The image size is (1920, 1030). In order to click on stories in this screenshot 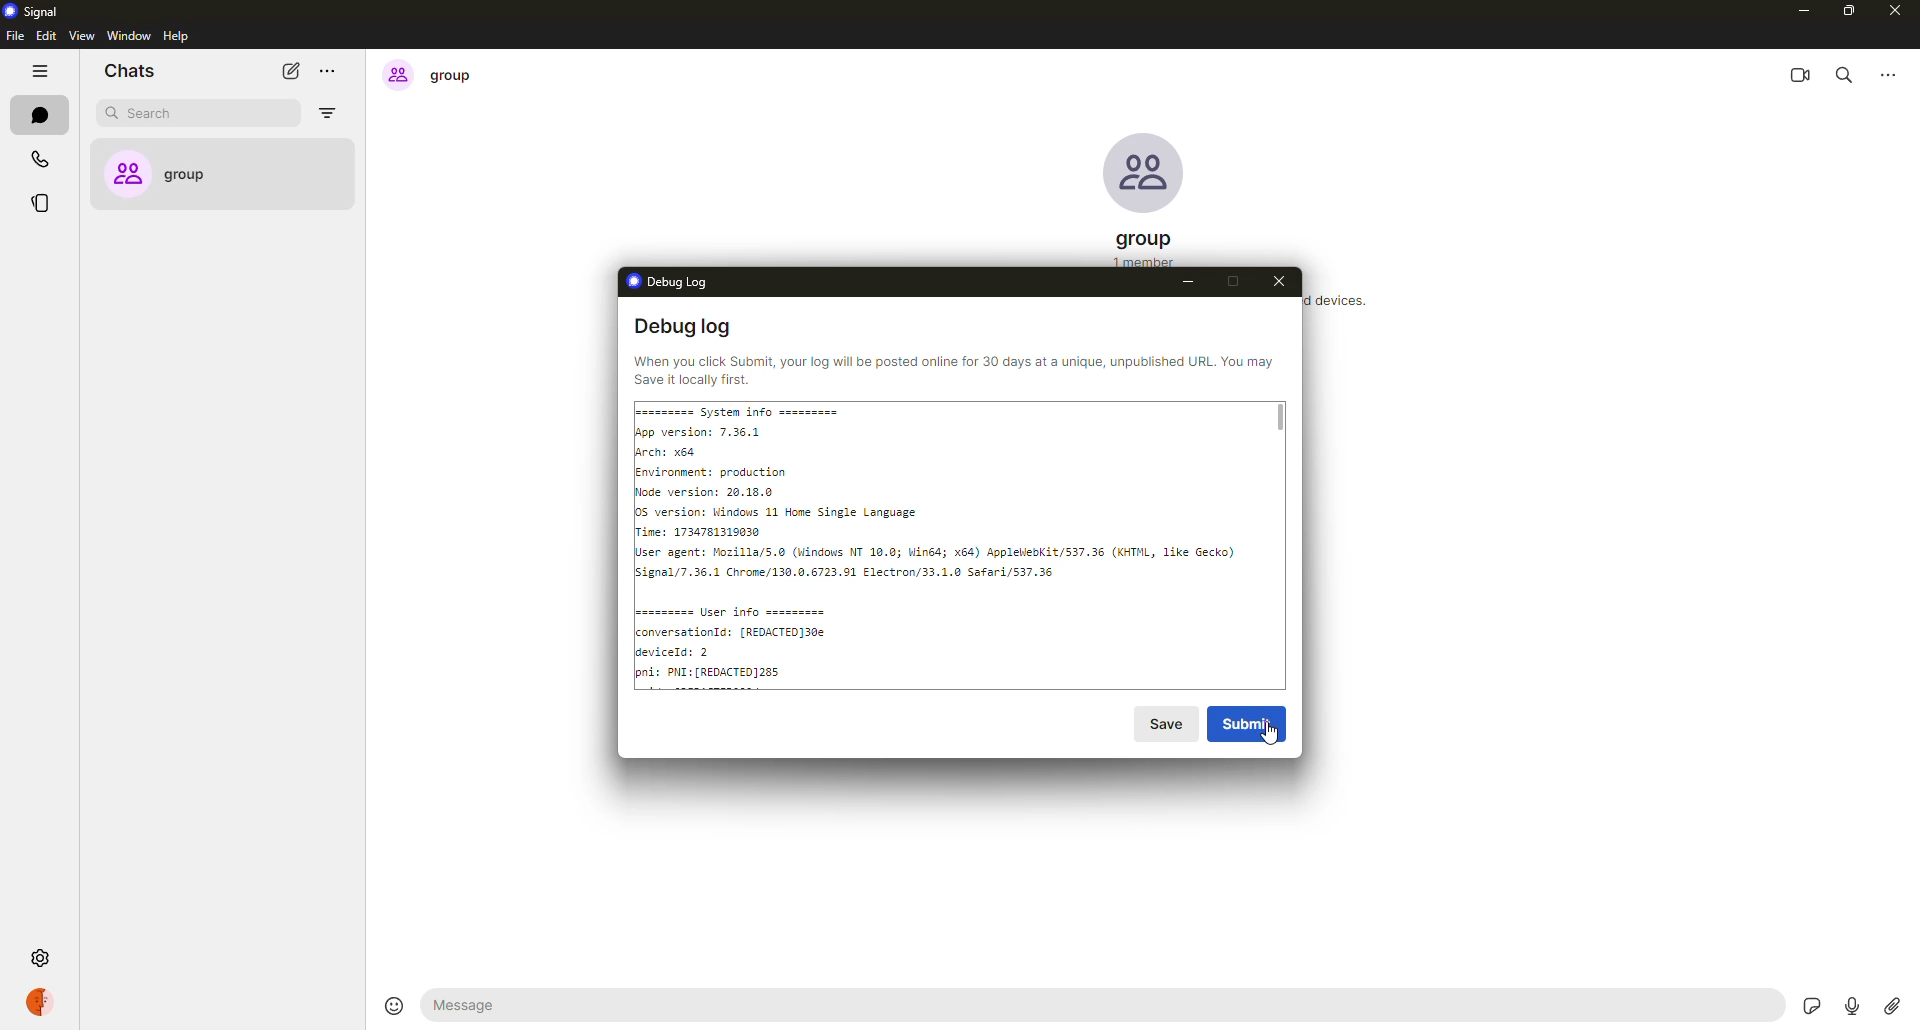, I will do `click(40, 203)`.